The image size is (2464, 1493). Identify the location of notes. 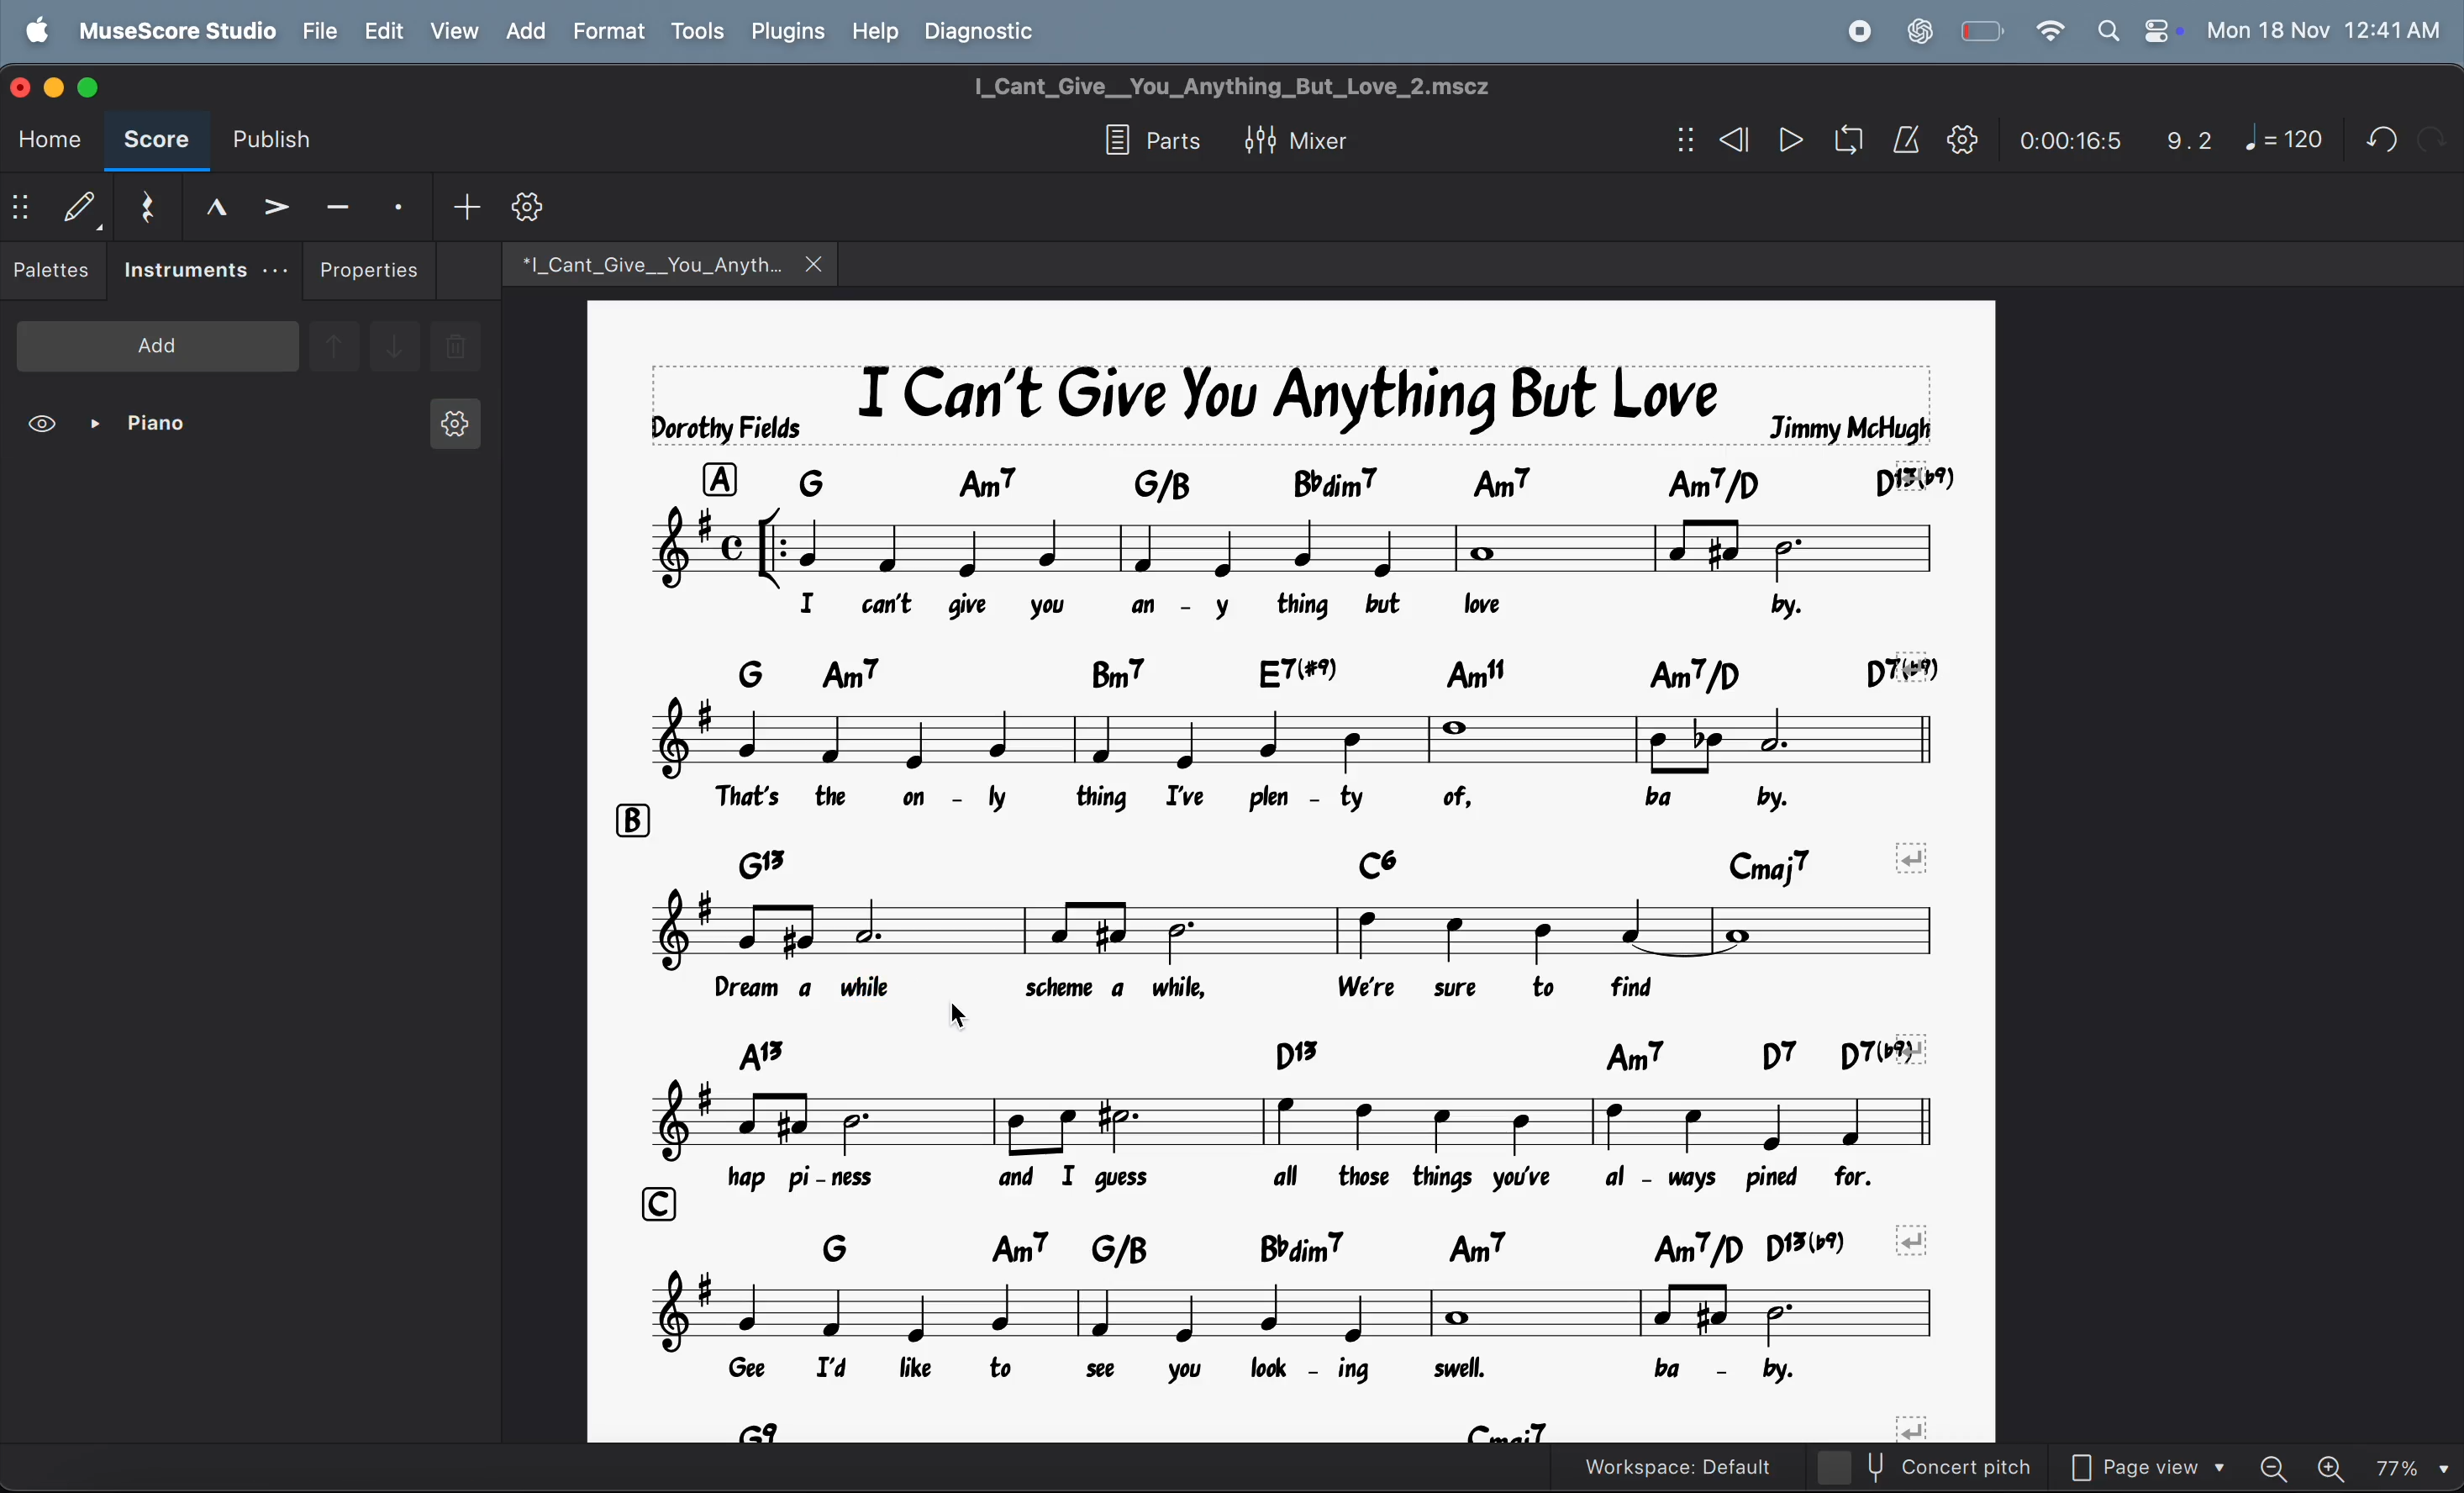
(1290, 930).